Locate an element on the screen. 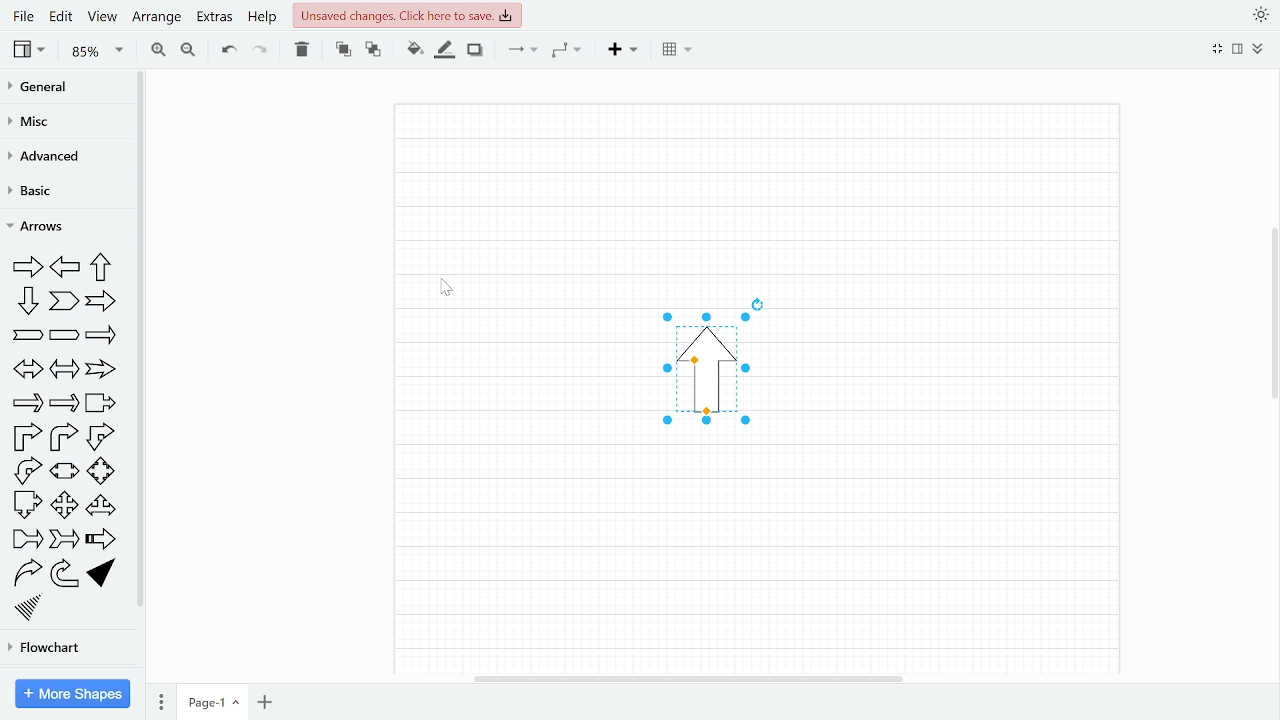 The image size is (1280, 720). Waypoints is located at coordinates (569, 50).